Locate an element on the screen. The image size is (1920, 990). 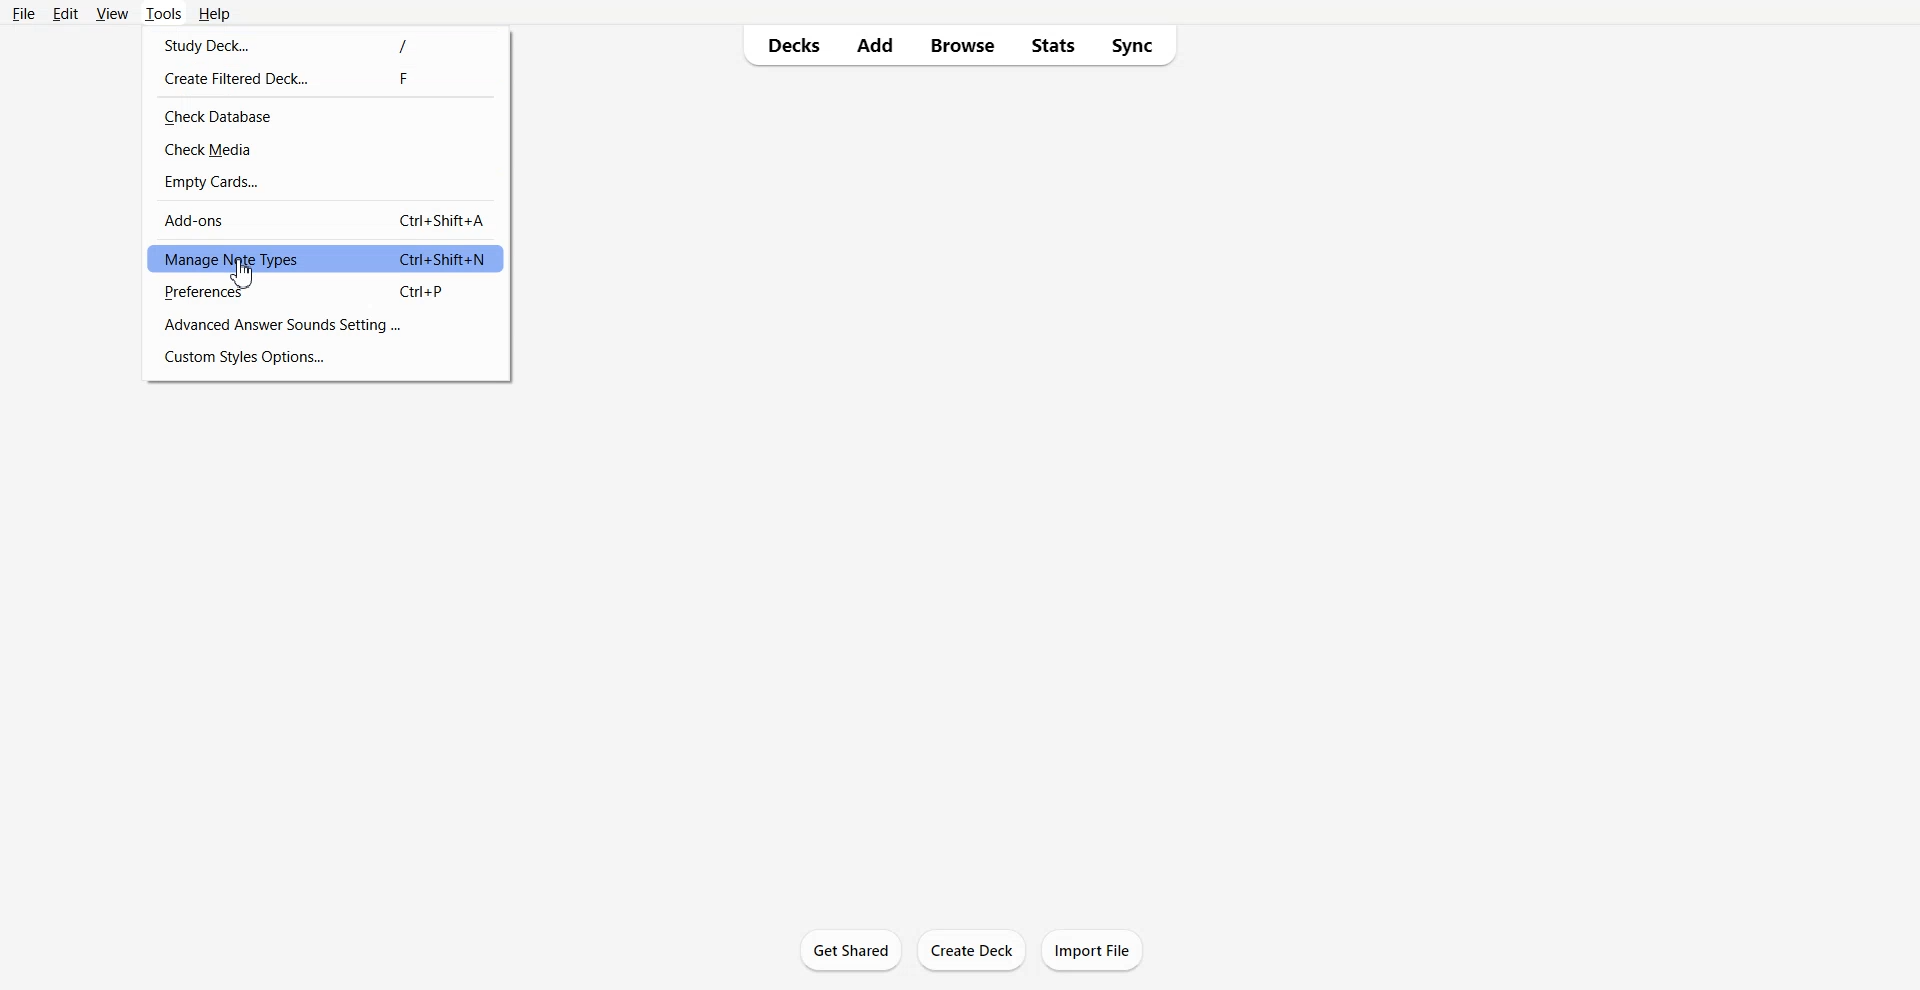
Check Media is located at coordinates (328, 149).